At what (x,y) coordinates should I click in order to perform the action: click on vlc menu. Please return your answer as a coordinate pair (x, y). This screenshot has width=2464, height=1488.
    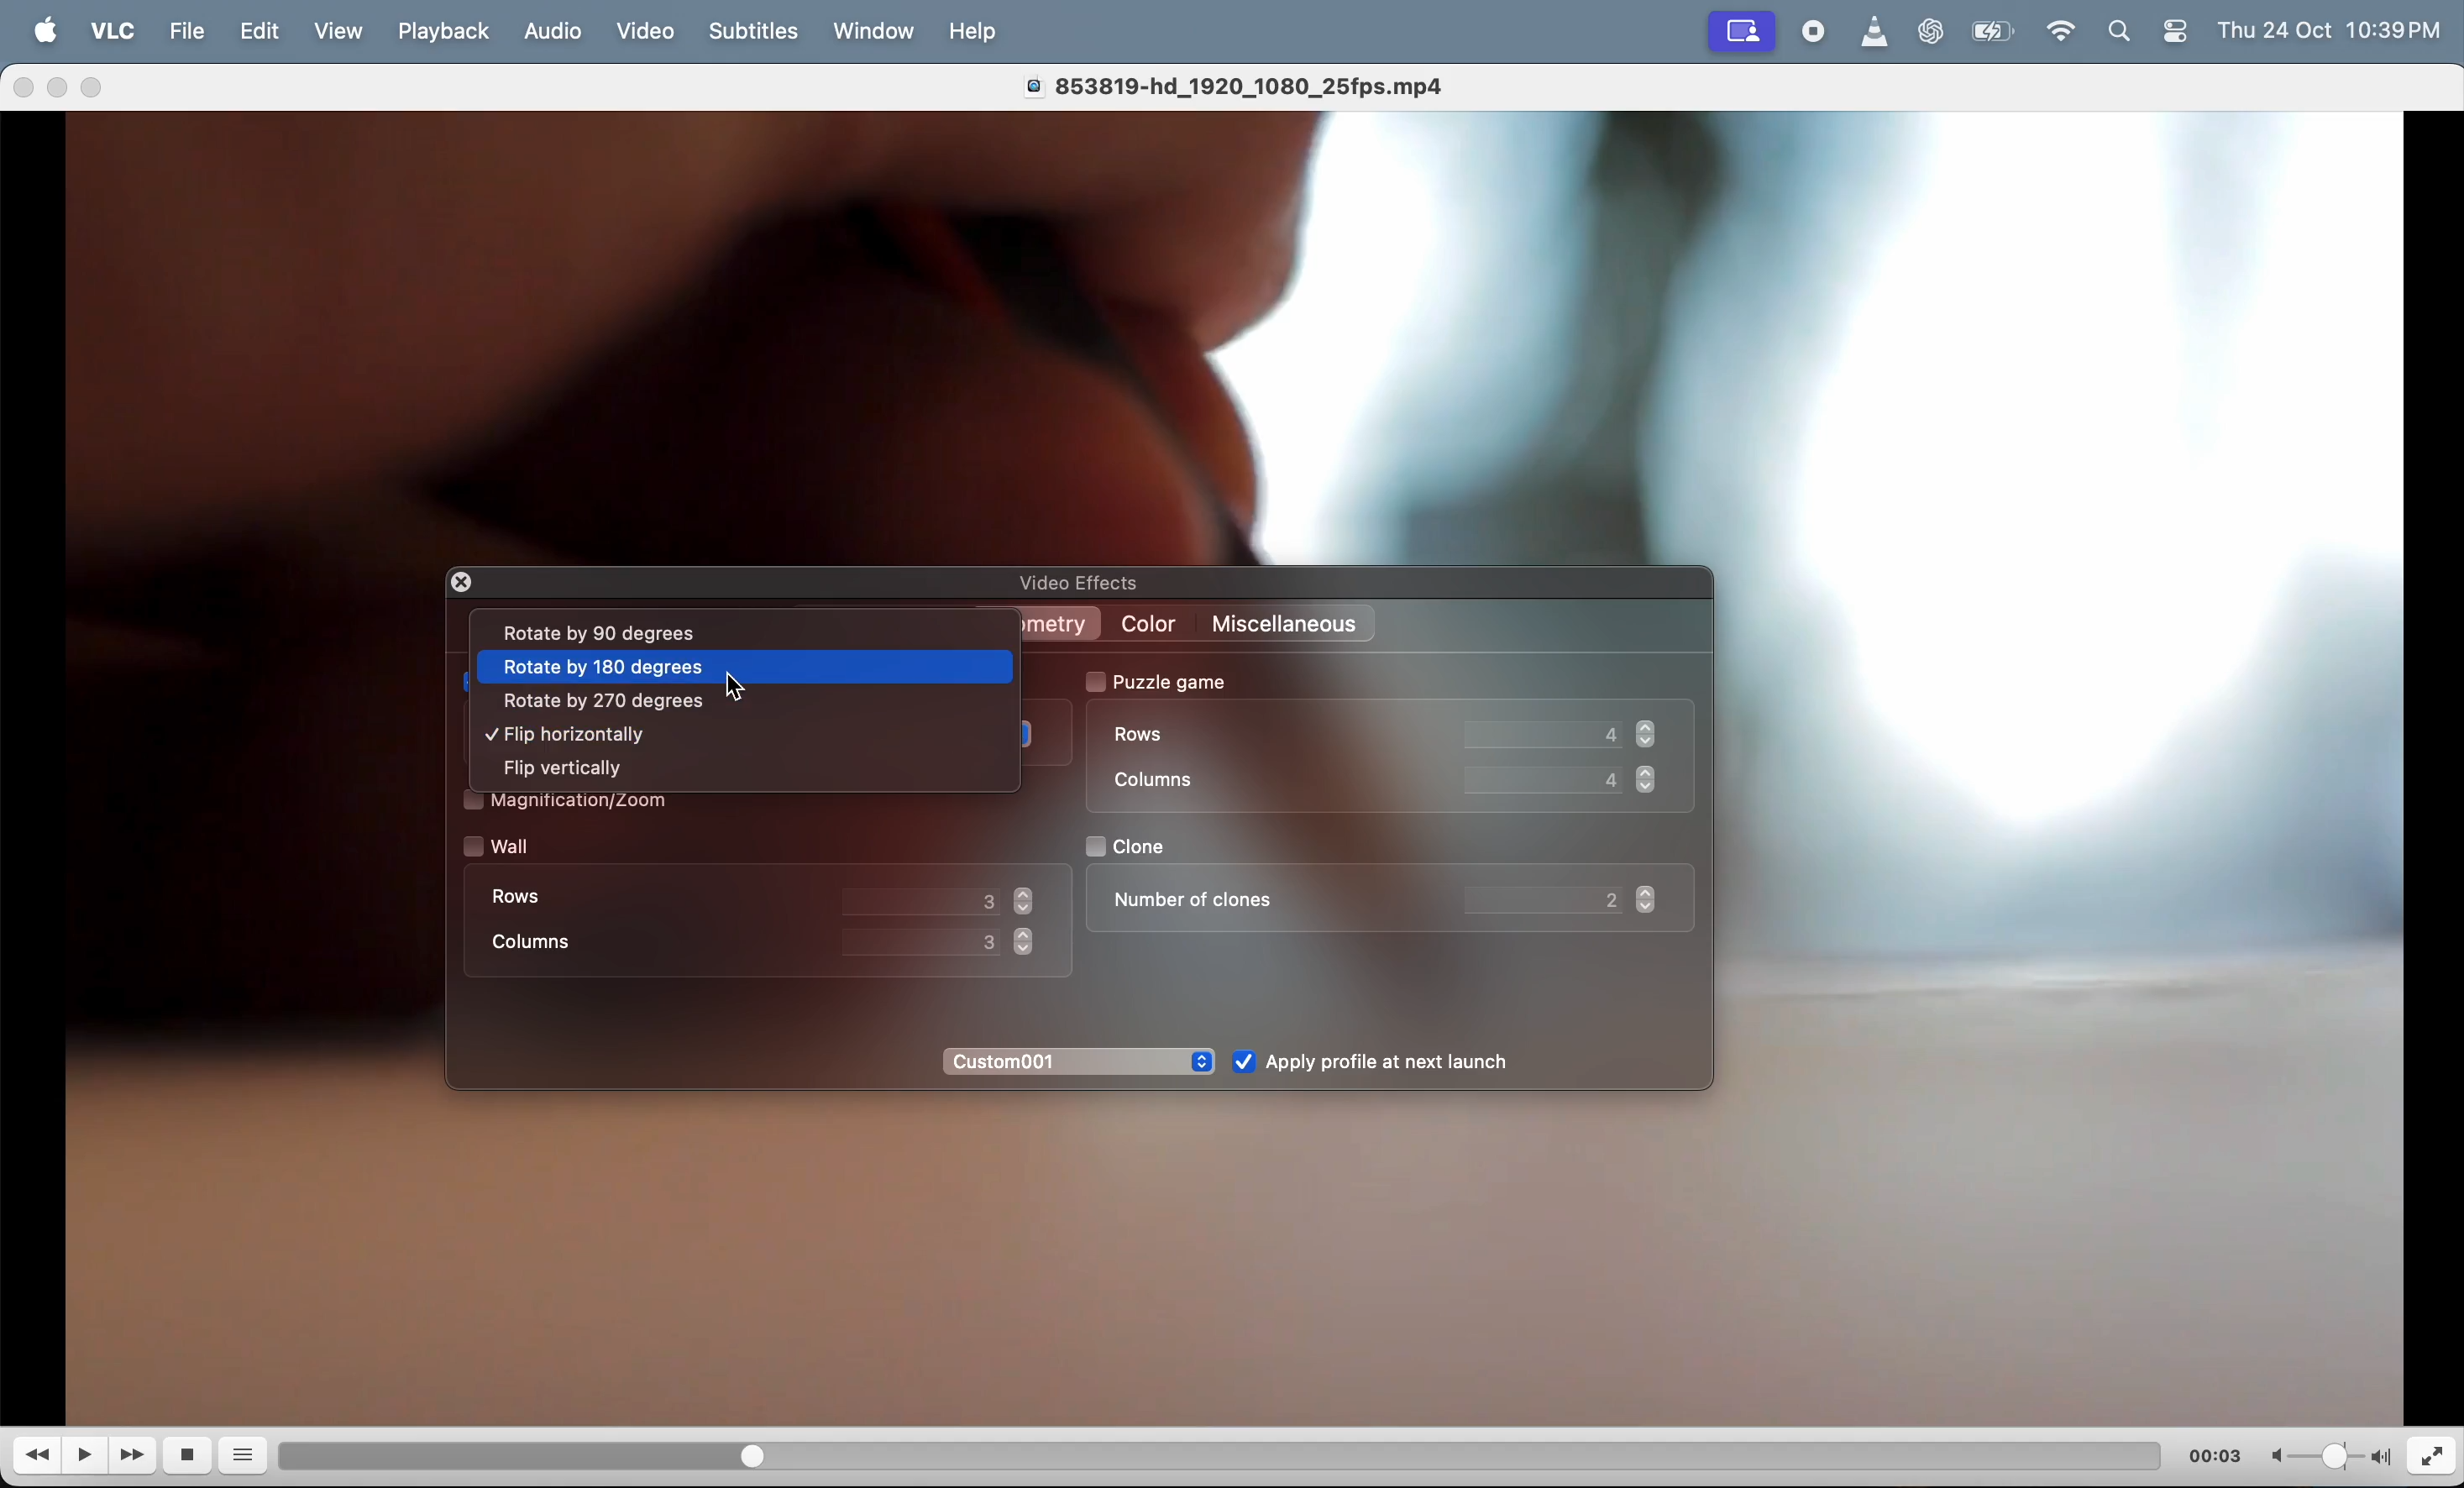
    Looking at the image, I should click on (111, 33).